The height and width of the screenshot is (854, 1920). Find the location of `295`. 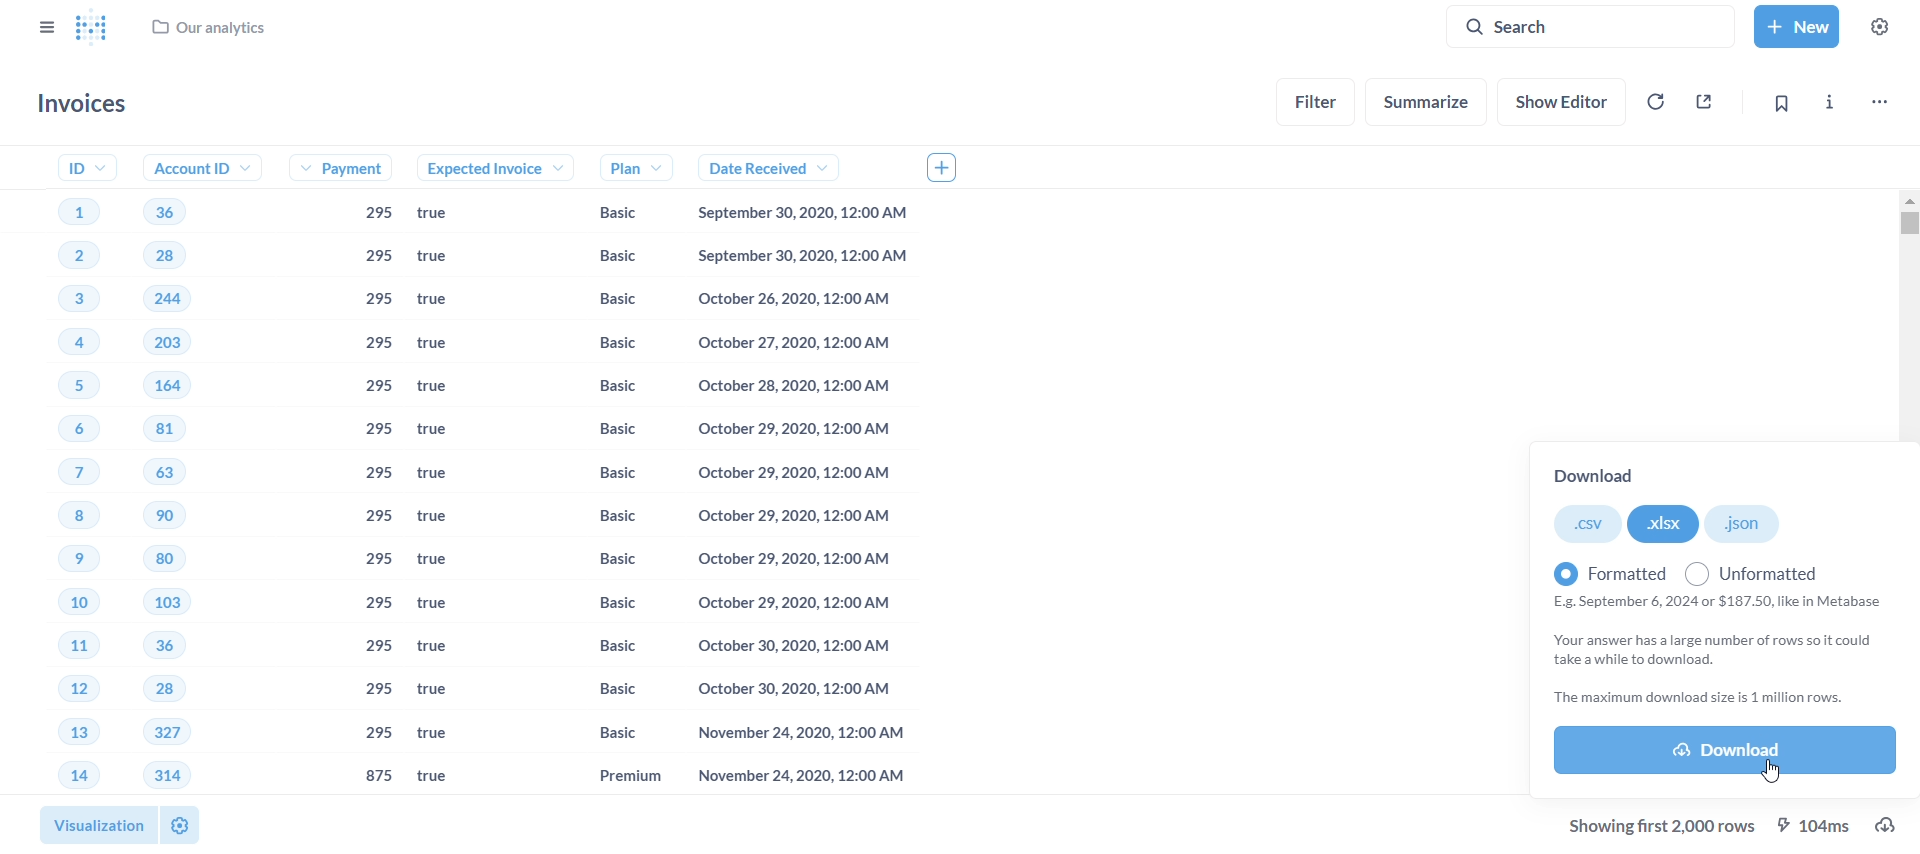

295 is located at coordinates (377, 300).